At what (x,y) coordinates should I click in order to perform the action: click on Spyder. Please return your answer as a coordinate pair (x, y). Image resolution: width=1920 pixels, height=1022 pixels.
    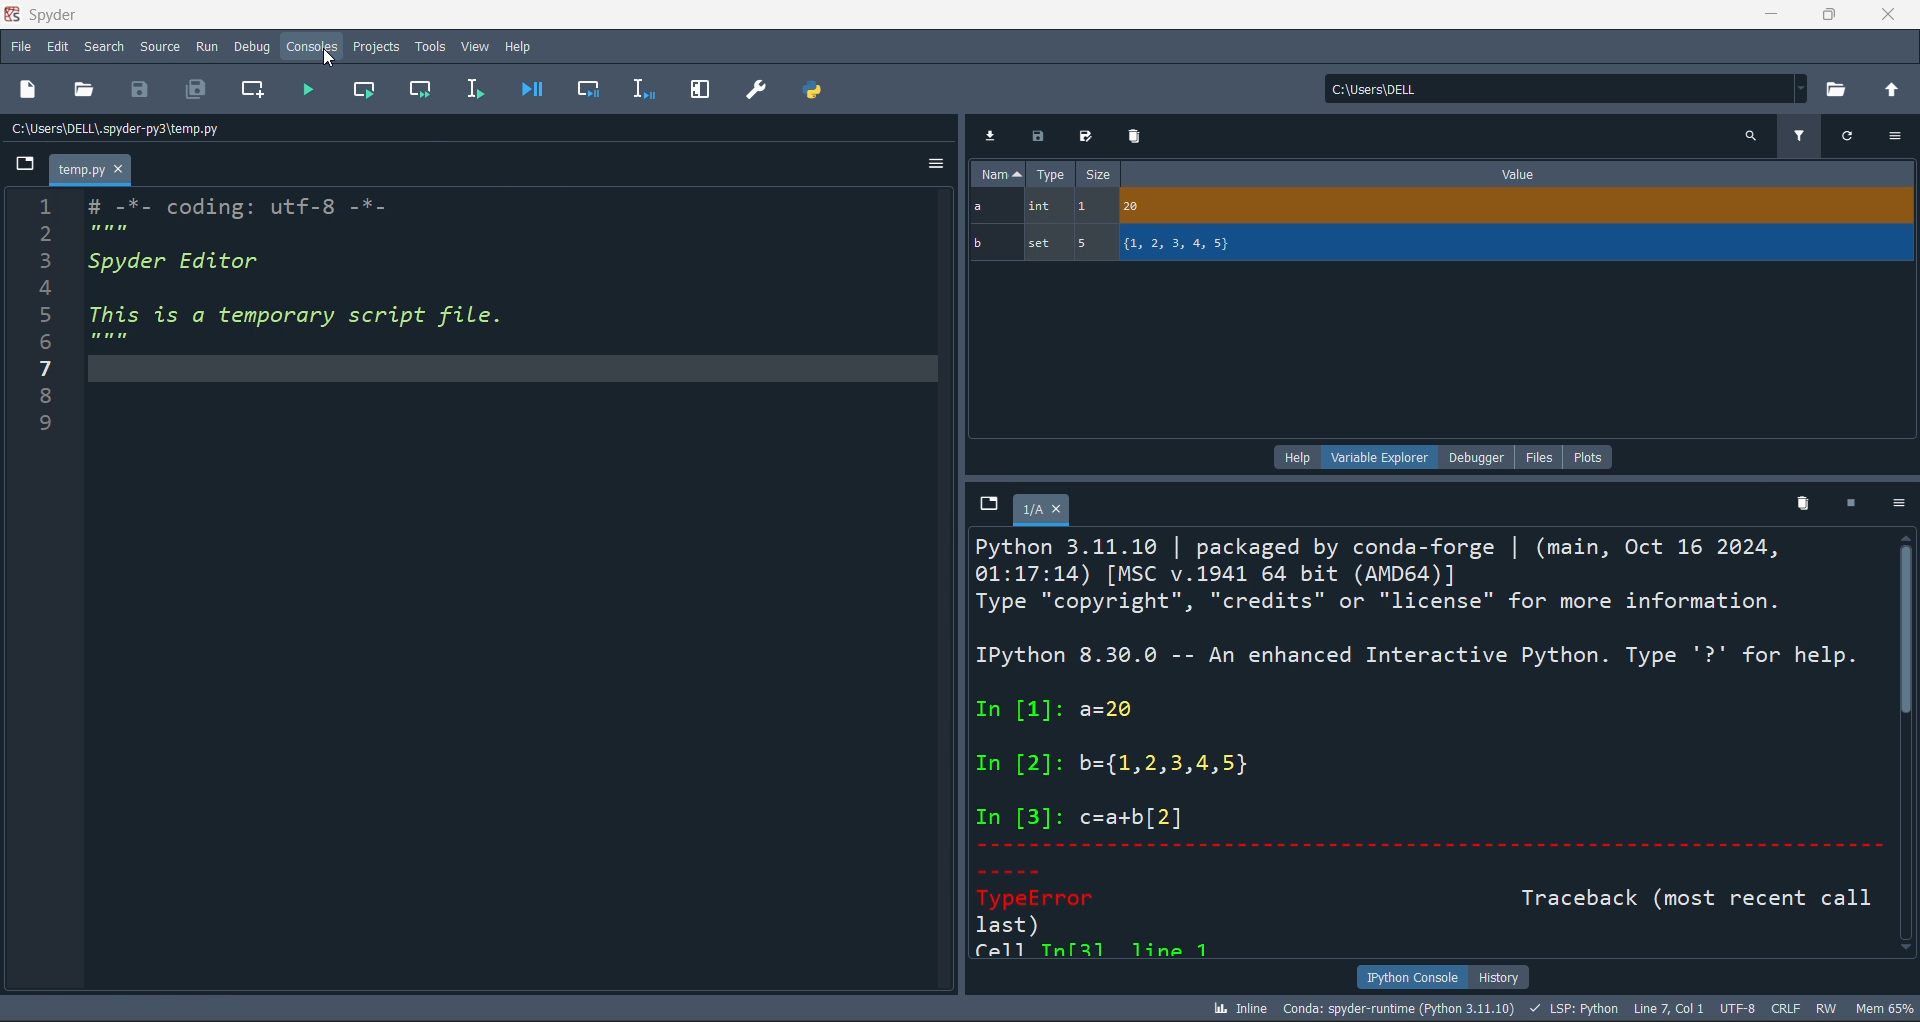
    Looking at the image, I should click on (50, 15).